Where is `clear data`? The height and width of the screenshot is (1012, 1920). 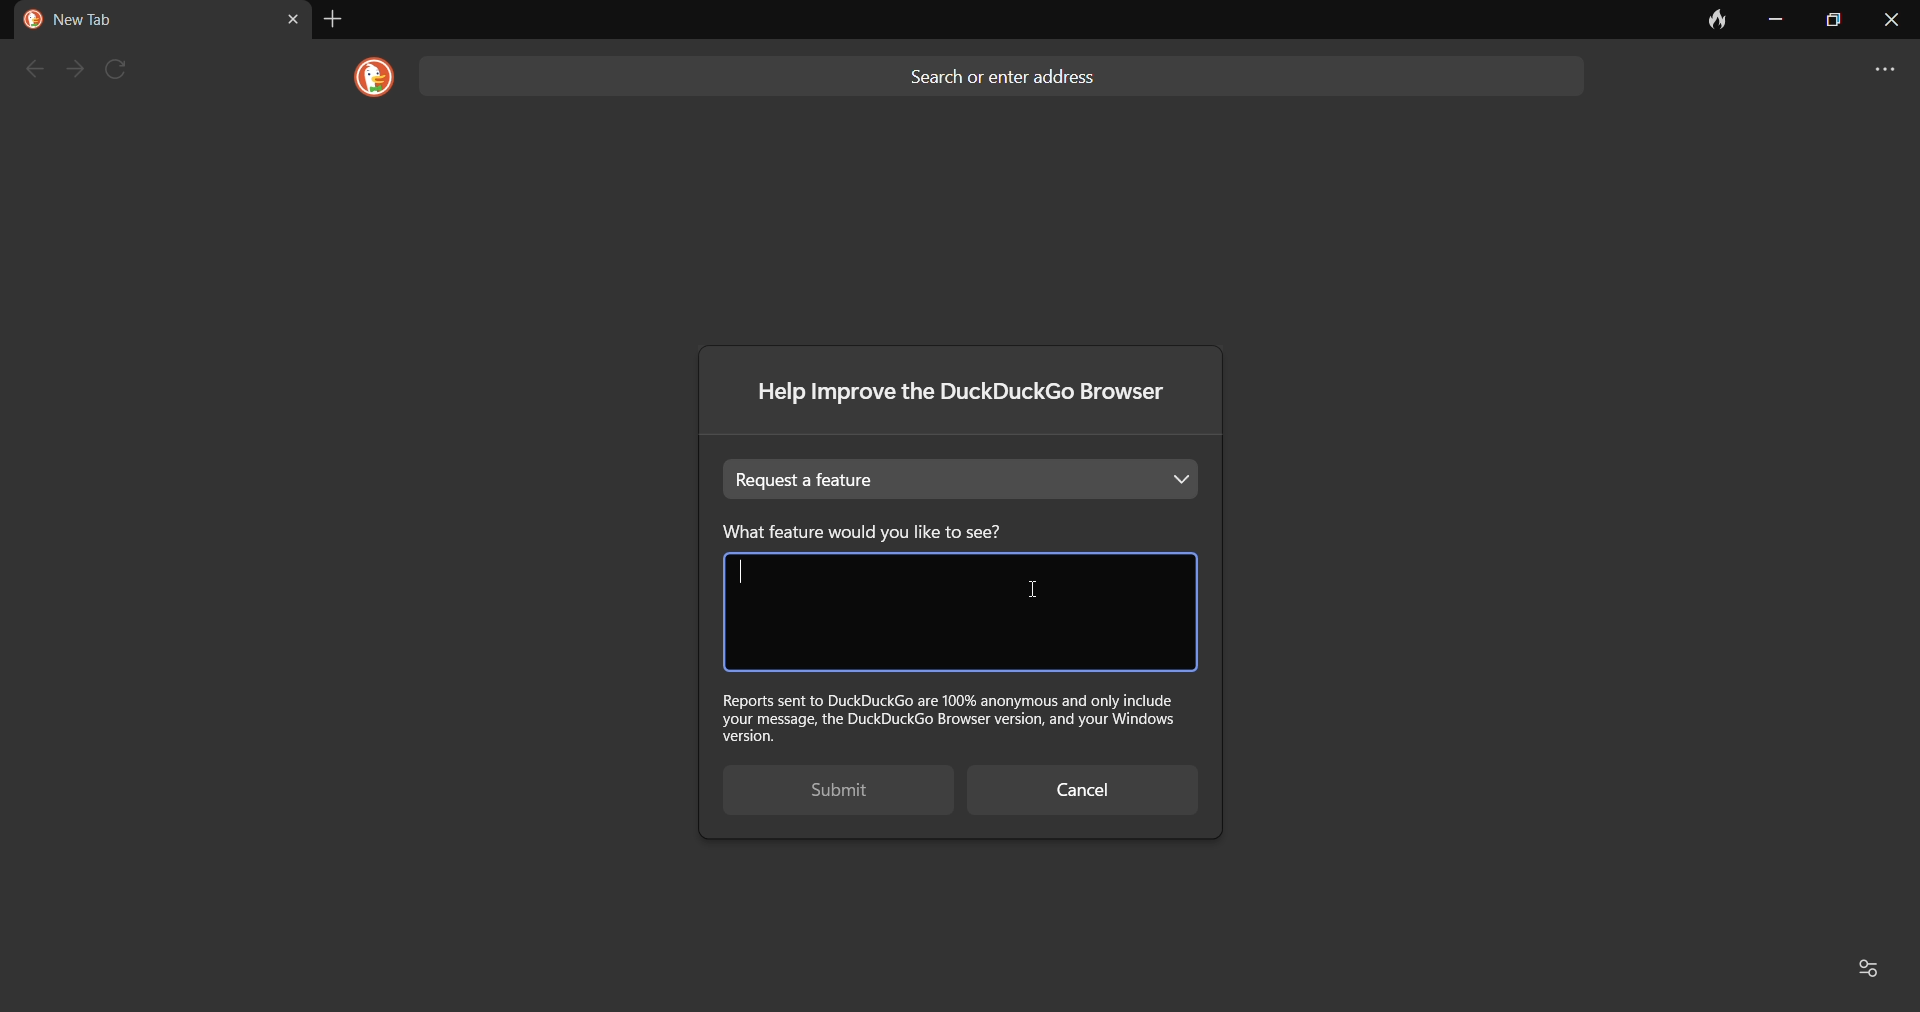 clear data is located at coordinates (1708, 25).